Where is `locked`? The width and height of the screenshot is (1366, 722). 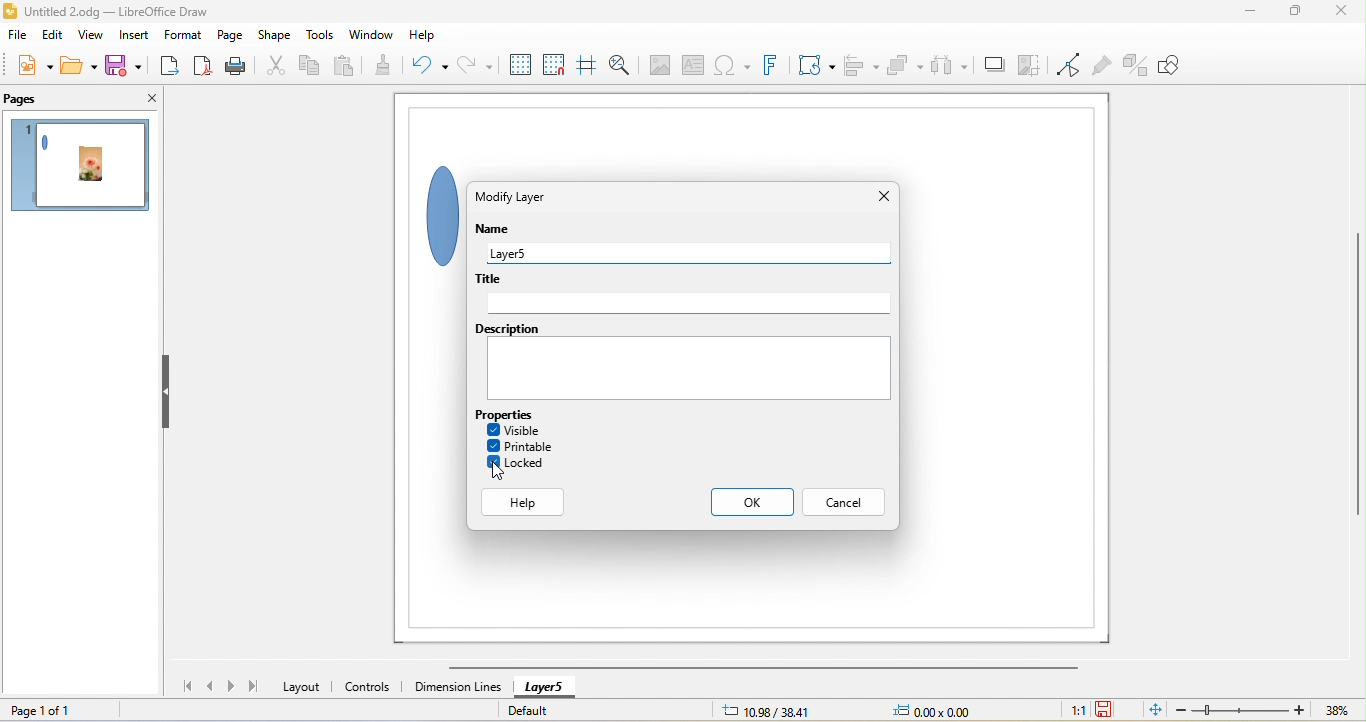 locked is located at coordinates (518, 463).